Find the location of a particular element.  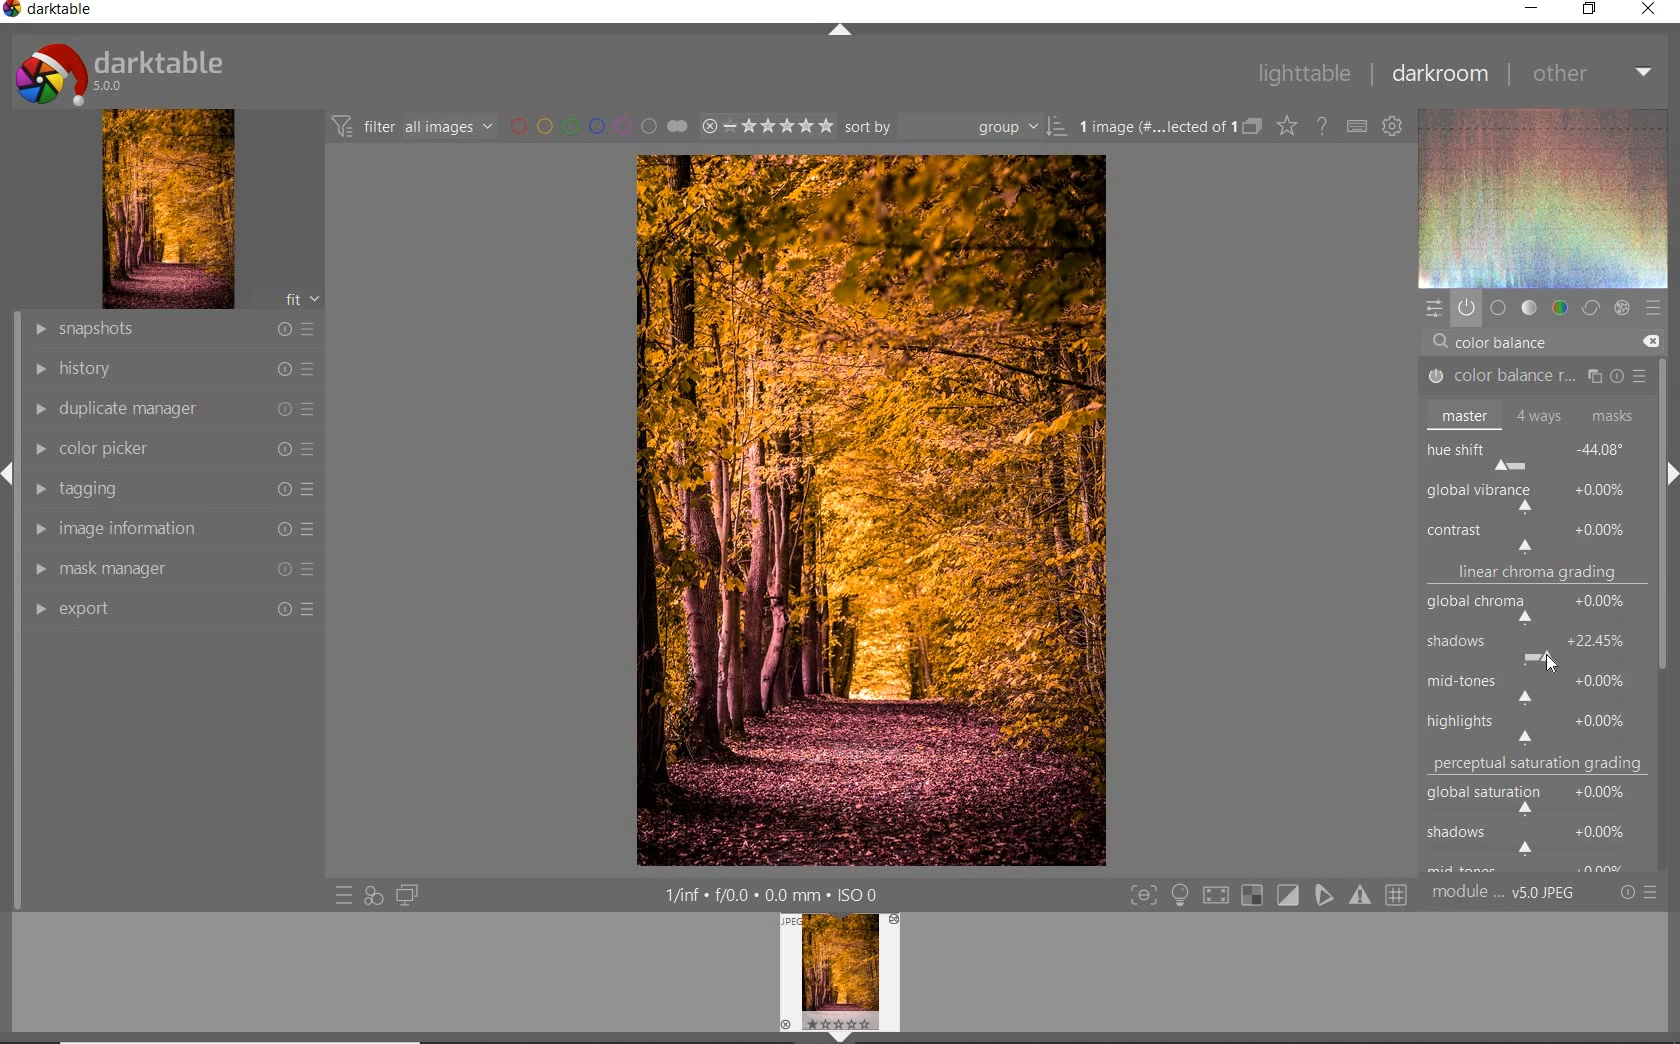

collapse grouped image is located at coordinates (1252, 127).